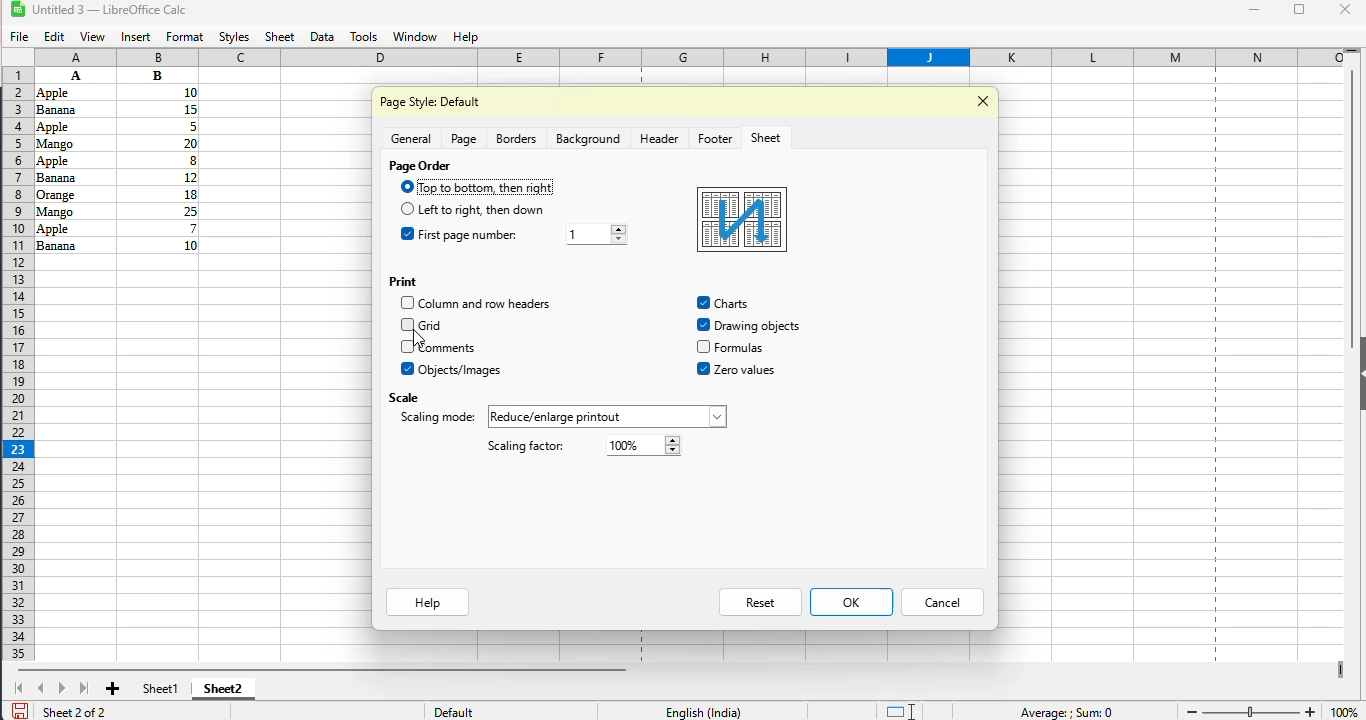 This screenshot has height=720, width=1366. Describe the element at coordinates (1345, 708) in the screenshot. I see `100% (zoom level)` at that location.